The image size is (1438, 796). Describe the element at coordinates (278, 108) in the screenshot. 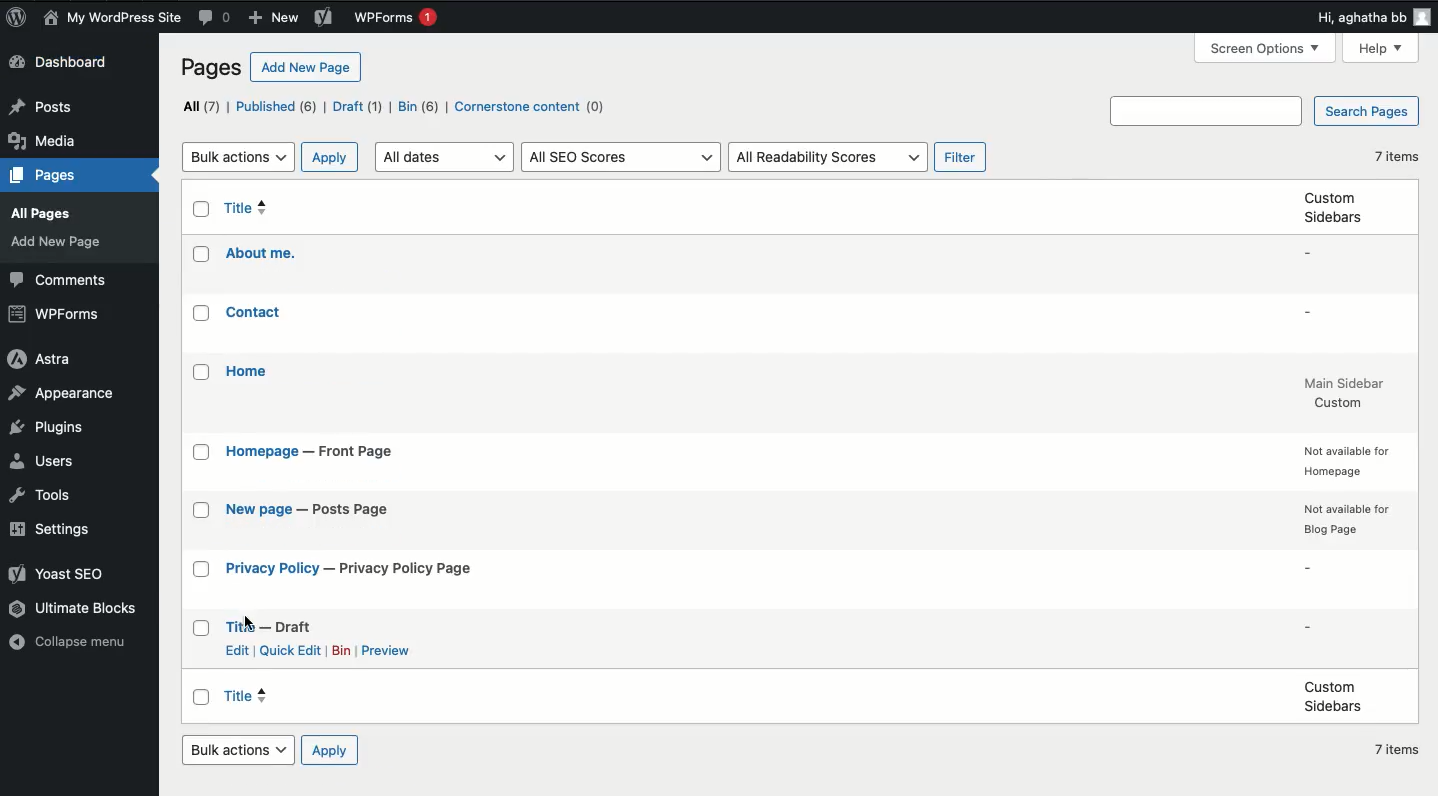

I see `Published` at that location.